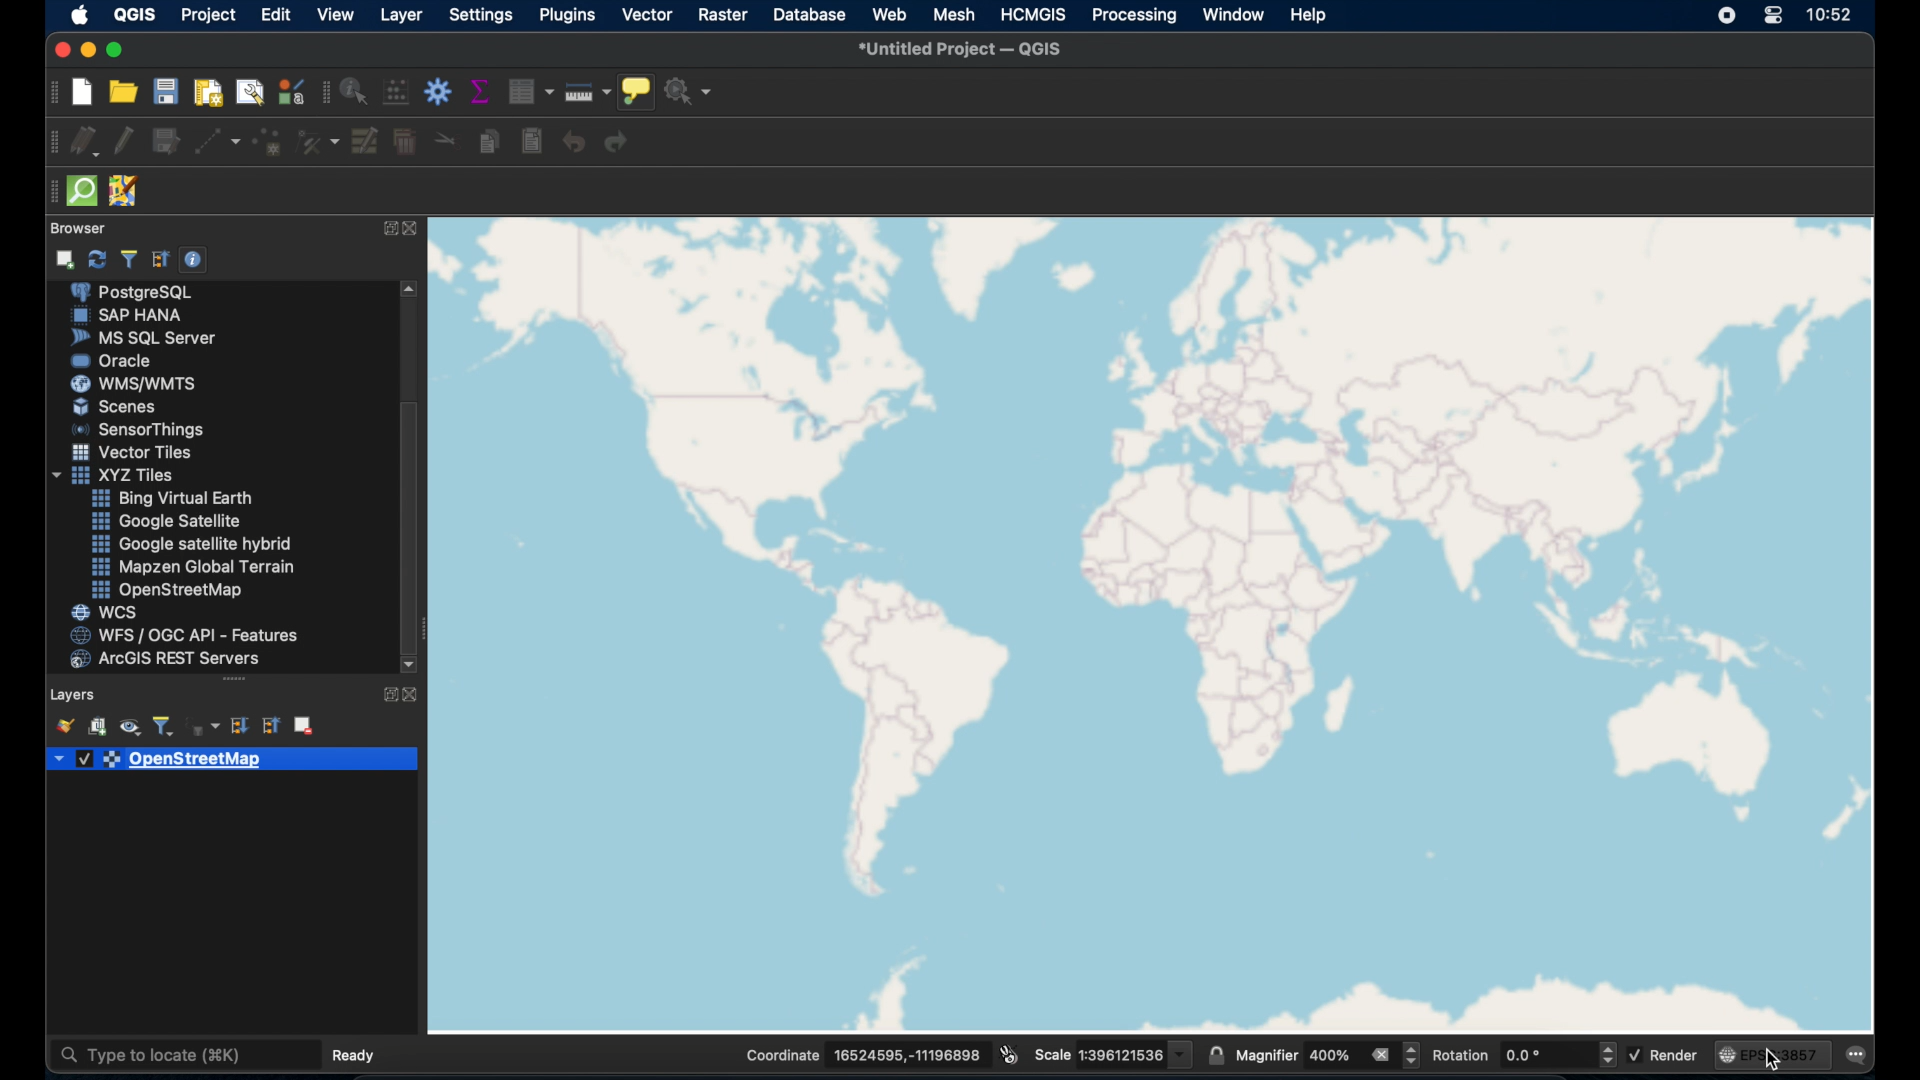 The width and height of the screenshot is (1920, 1080). What do you see at coordinates (60, 49) in the screenshot?
I see `close` at bounding box center [60, 49].